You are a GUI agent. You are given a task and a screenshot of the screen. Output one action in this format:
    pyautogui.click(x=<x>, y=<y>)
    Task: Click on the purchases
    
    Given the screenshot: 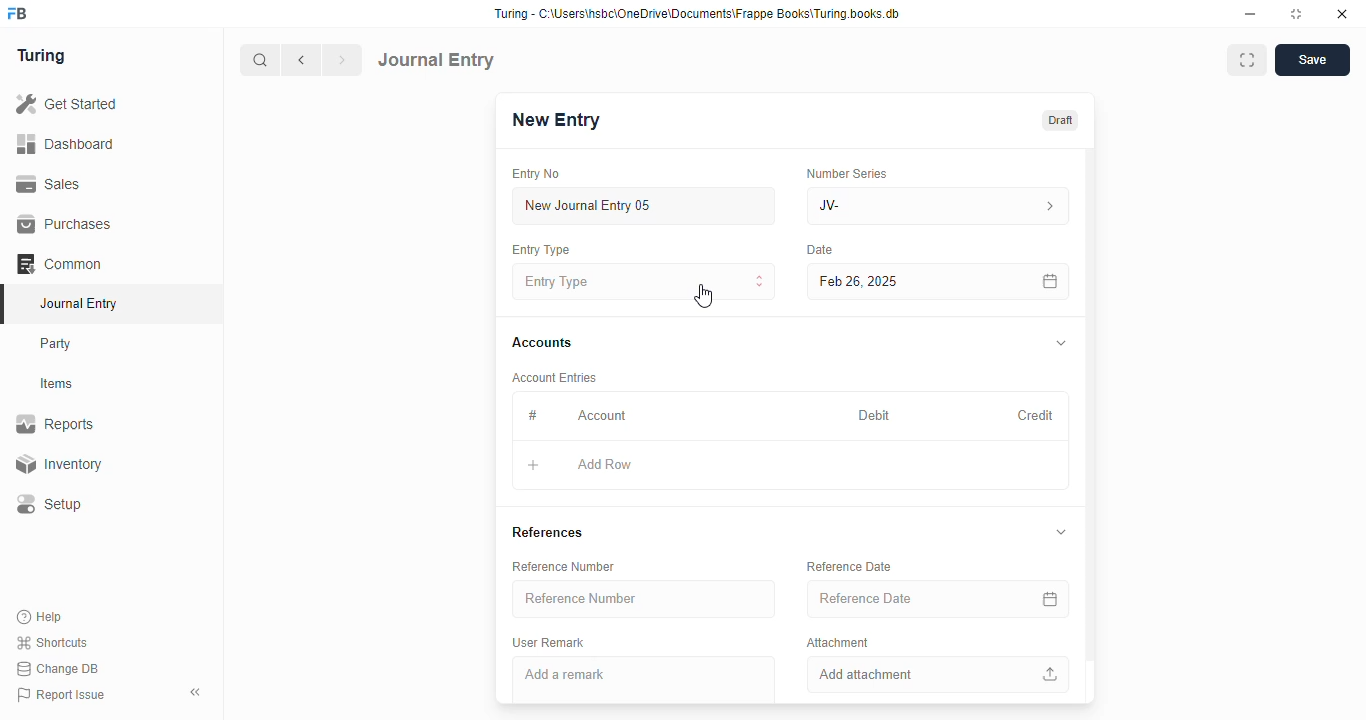 What is the action you would take?
    pyautogui.click(x=64, y=224)
    